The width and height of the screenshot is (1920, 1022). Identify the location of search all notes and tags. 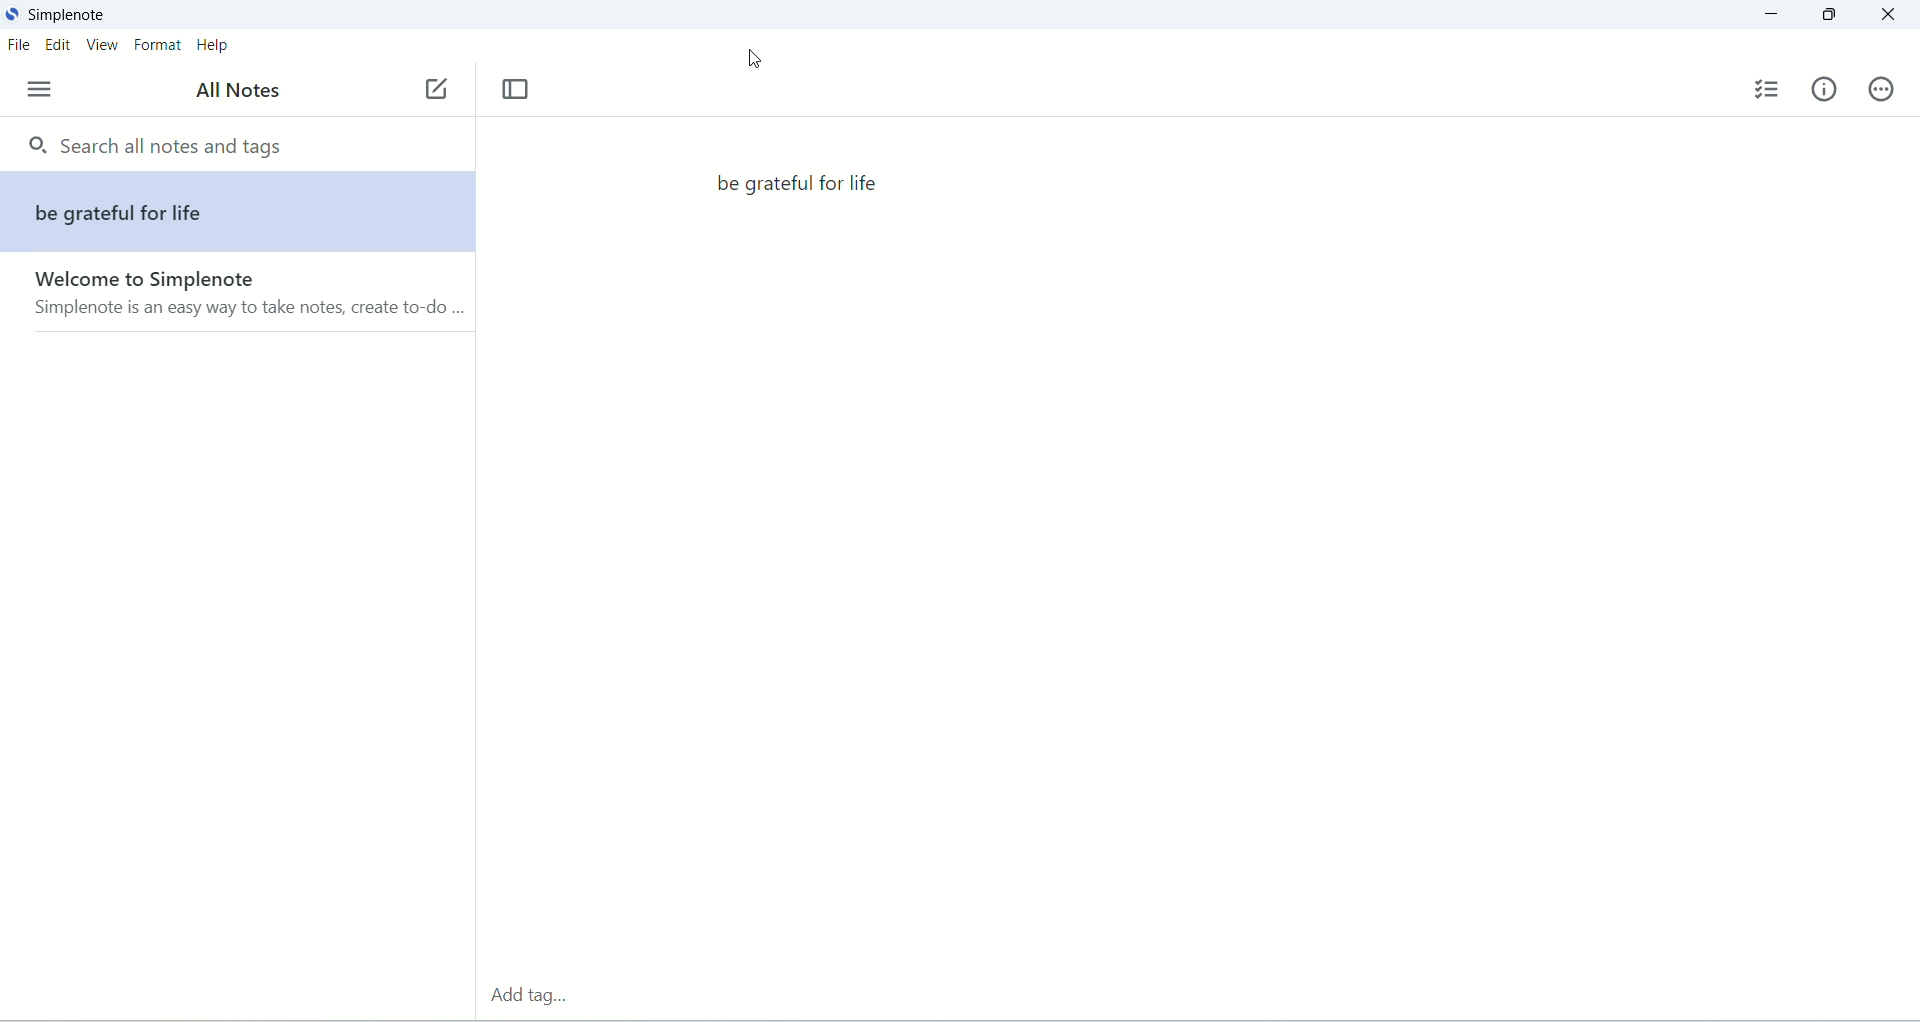
(161, 147).